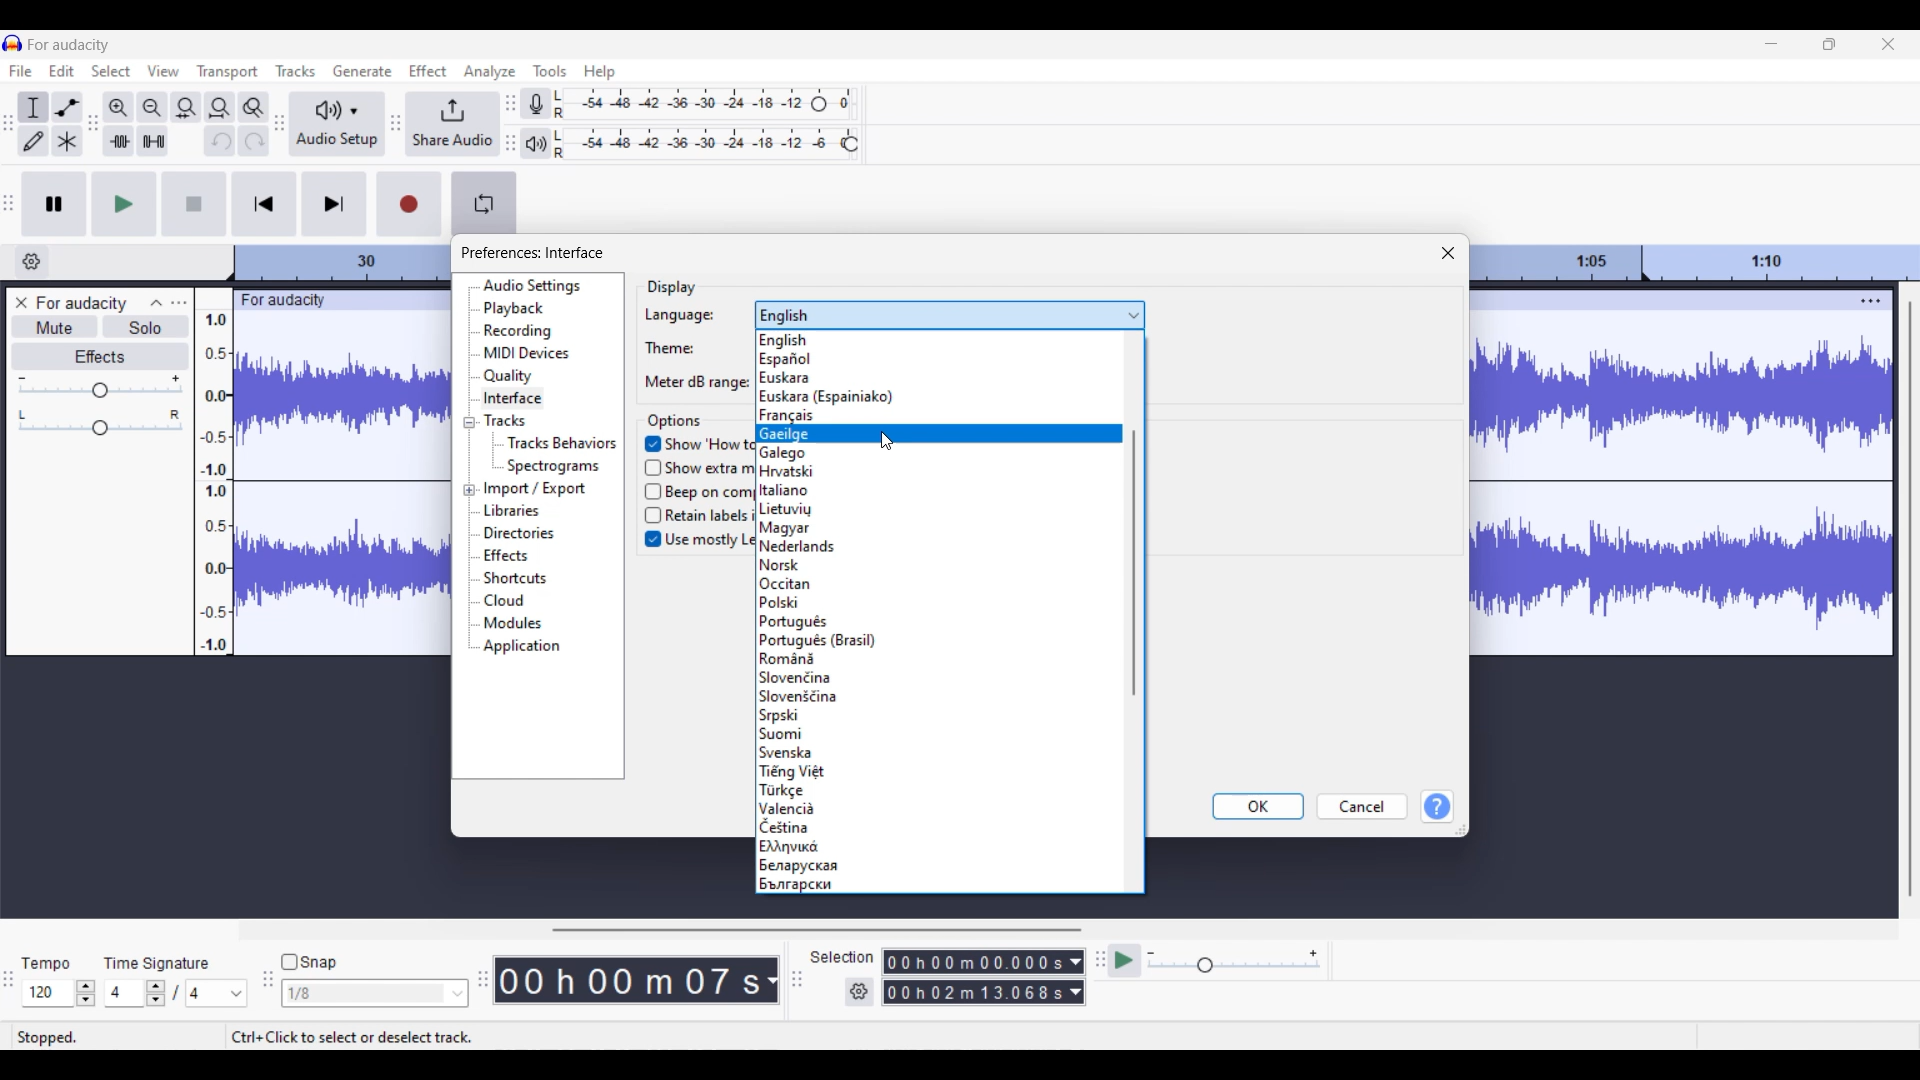 The height and width of the screenshot is (1080, 1920). I want to click on Espanol, so click(792, 359).